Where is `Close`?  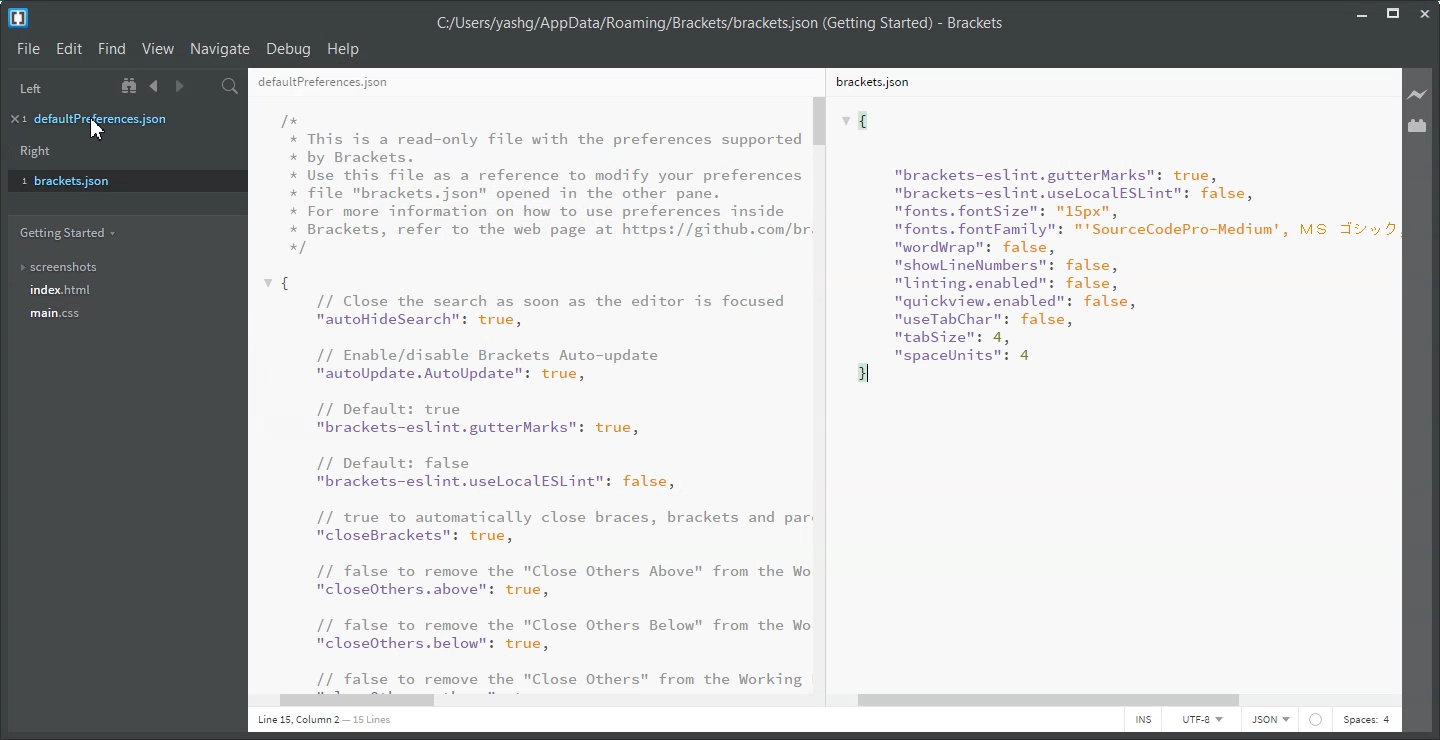
Close is located at coordinates (1424, 14).